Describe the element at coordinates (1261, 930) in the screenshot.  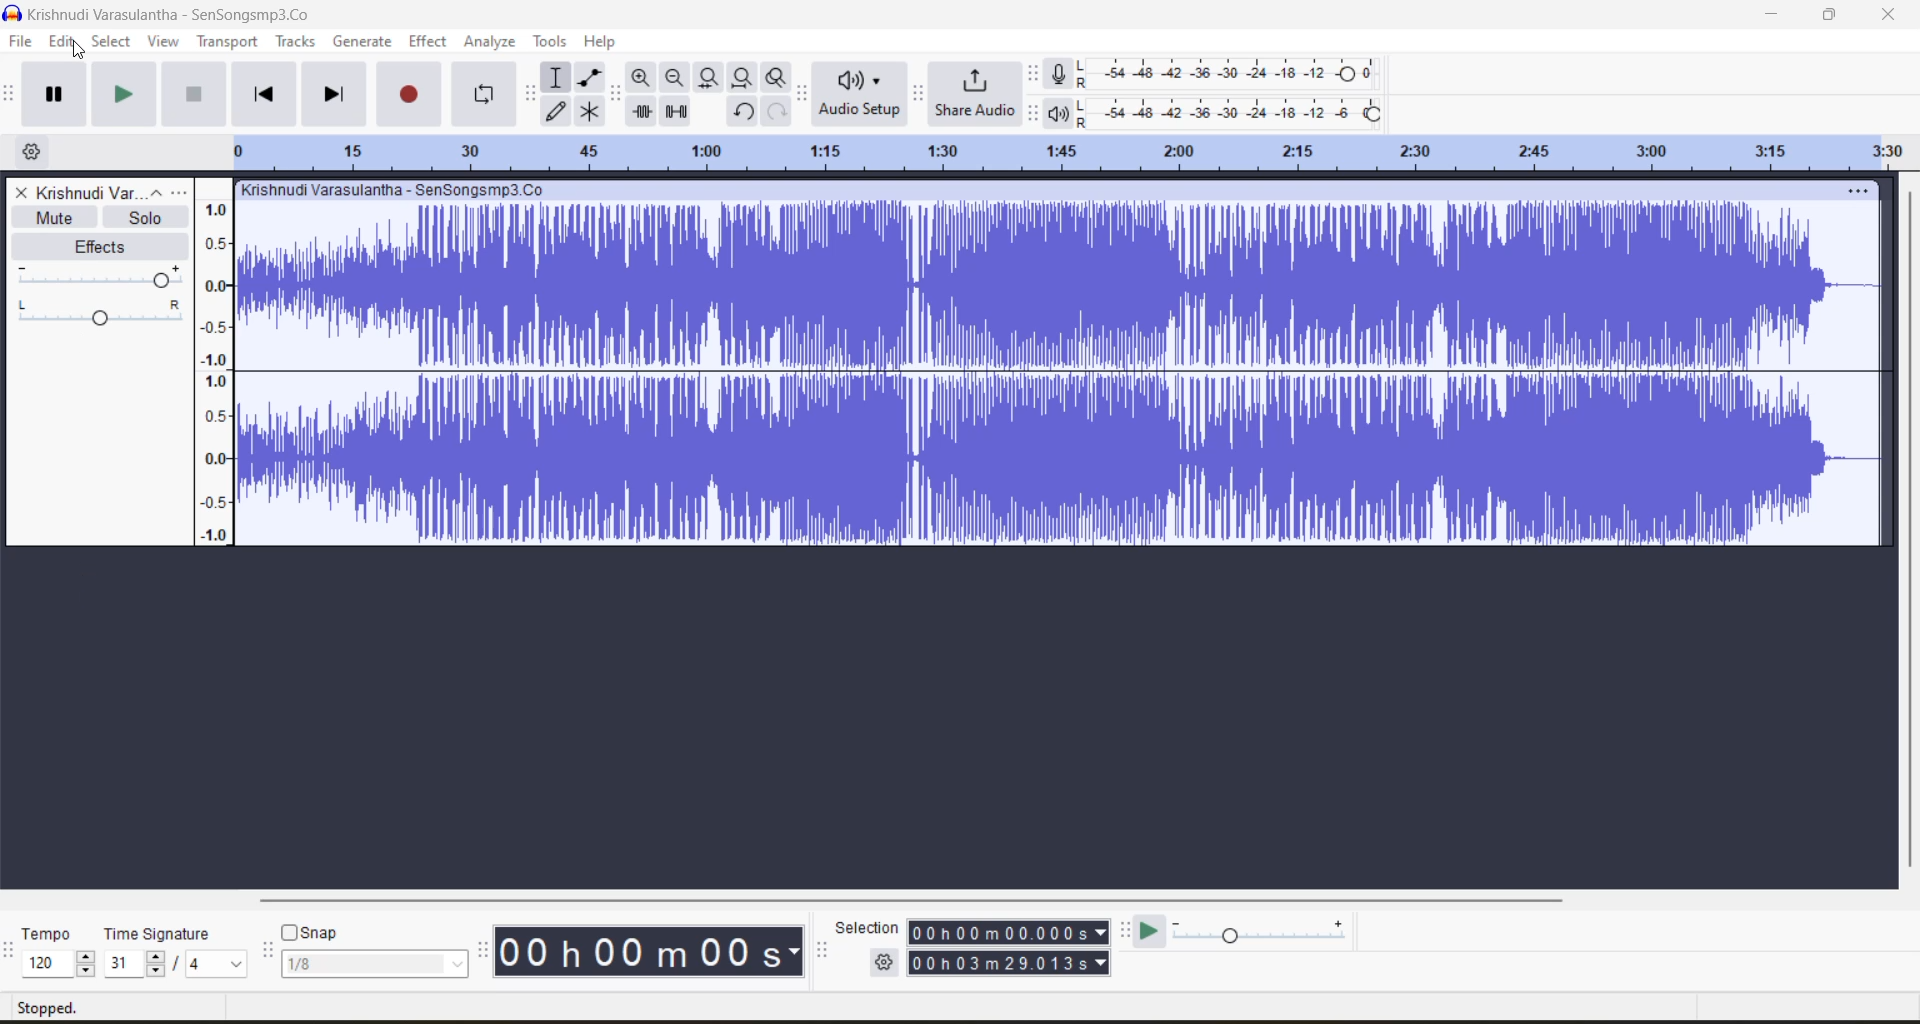
I see `playback speed` at that location.